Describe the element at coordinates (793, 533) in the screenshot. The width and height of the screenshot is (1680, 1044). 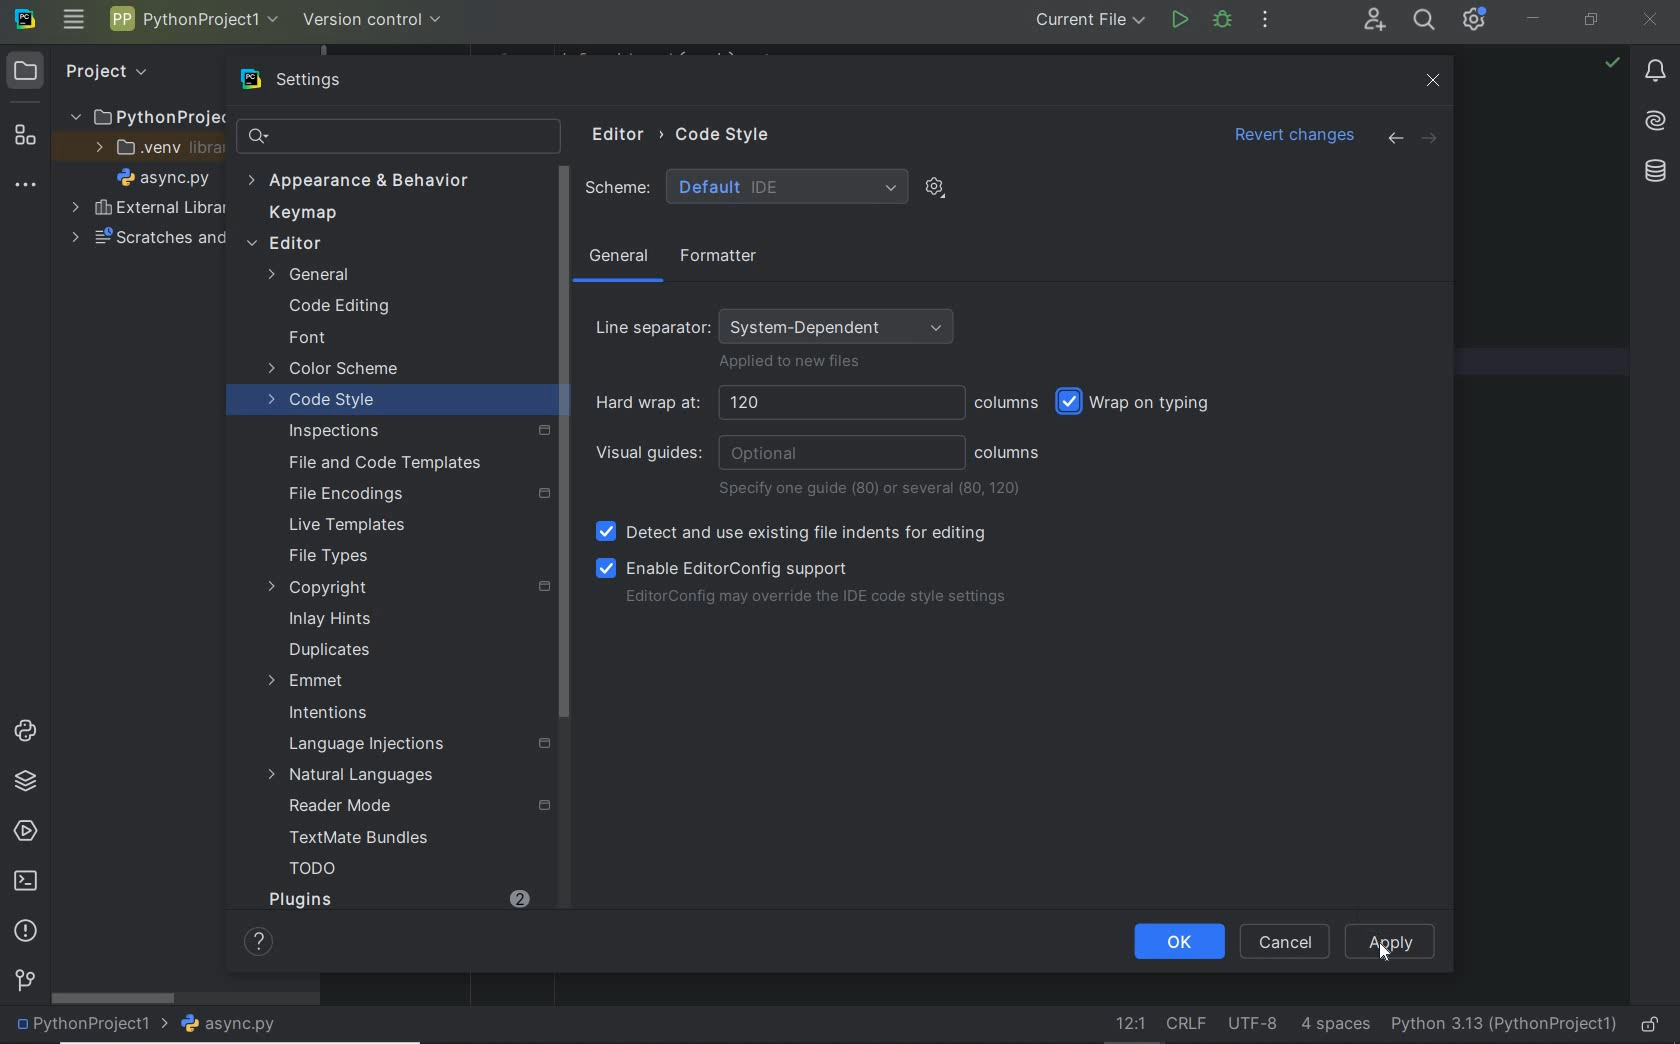
I see `Detect and use existing file indents for editing` at that location.